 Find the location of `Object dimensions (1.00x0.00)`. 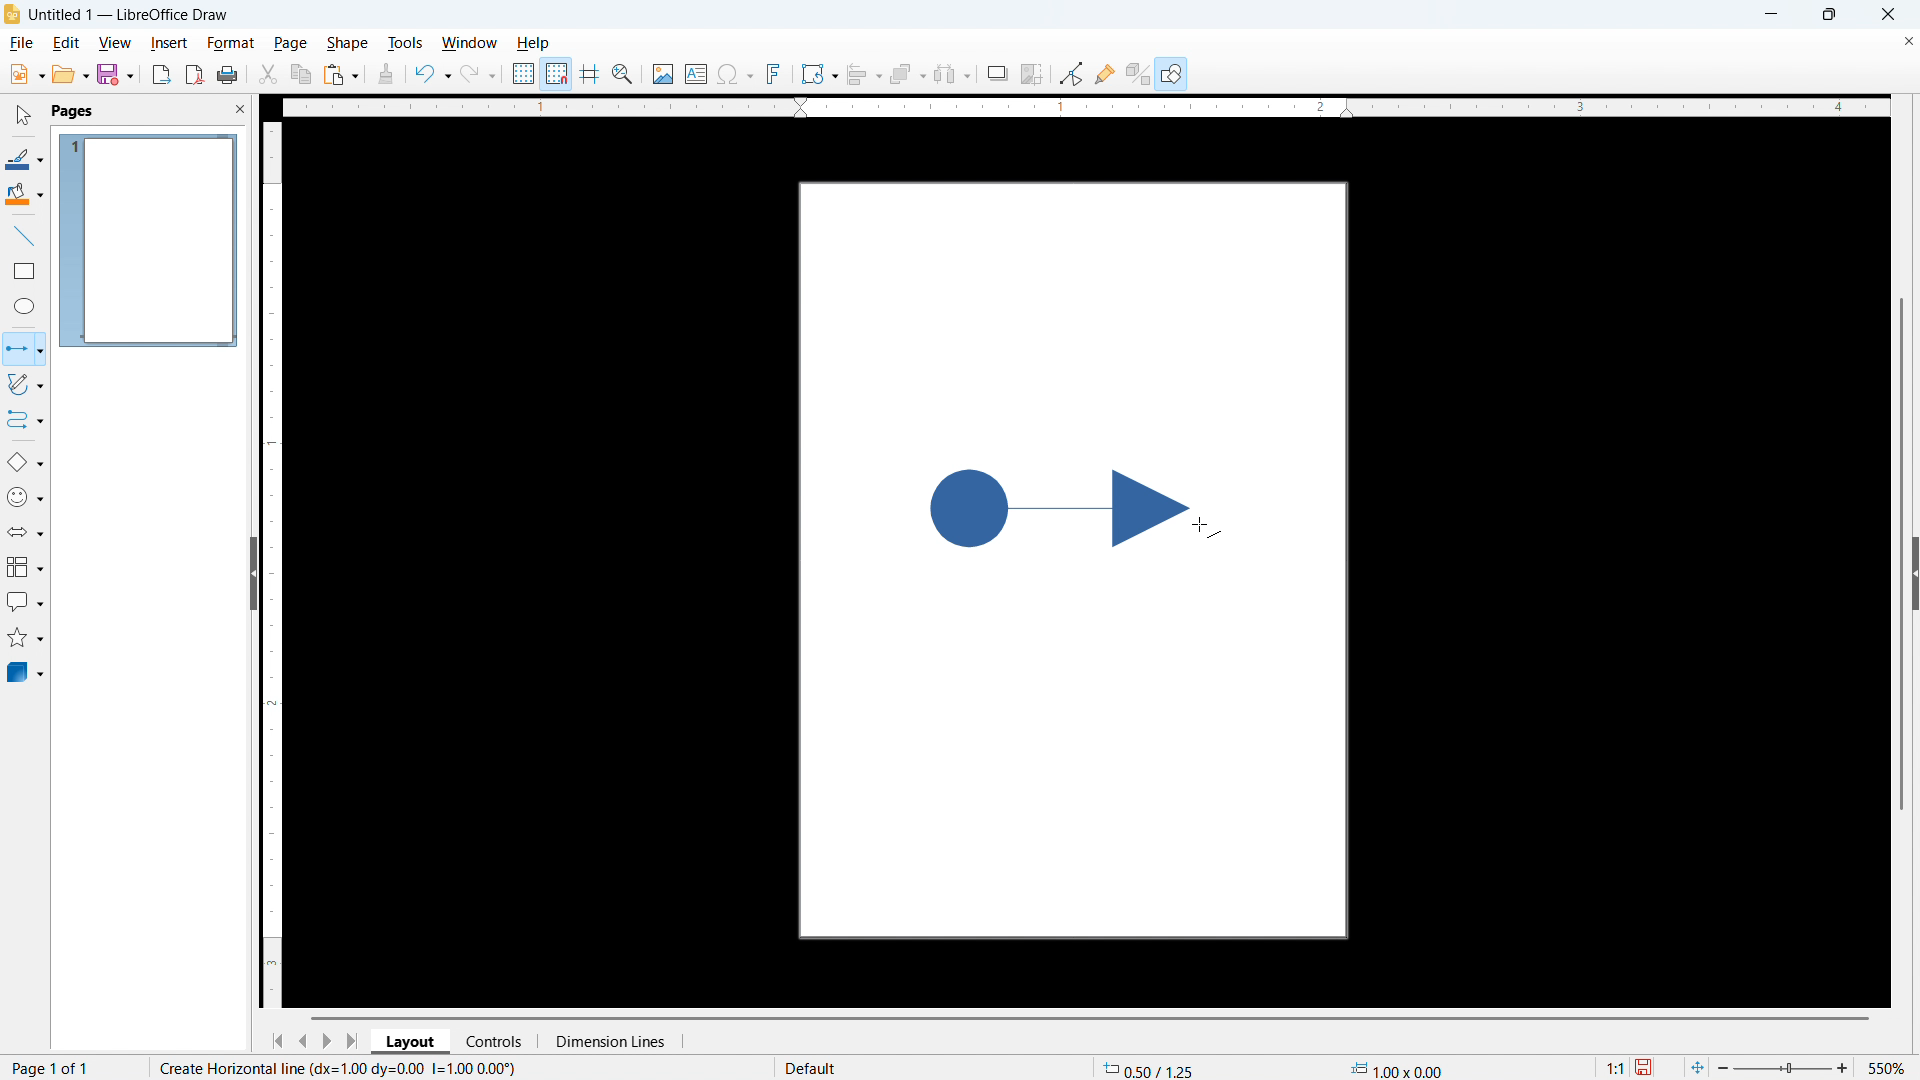

Object dimensions (1.00x0.00) is located at coordinates (1397, 1068).